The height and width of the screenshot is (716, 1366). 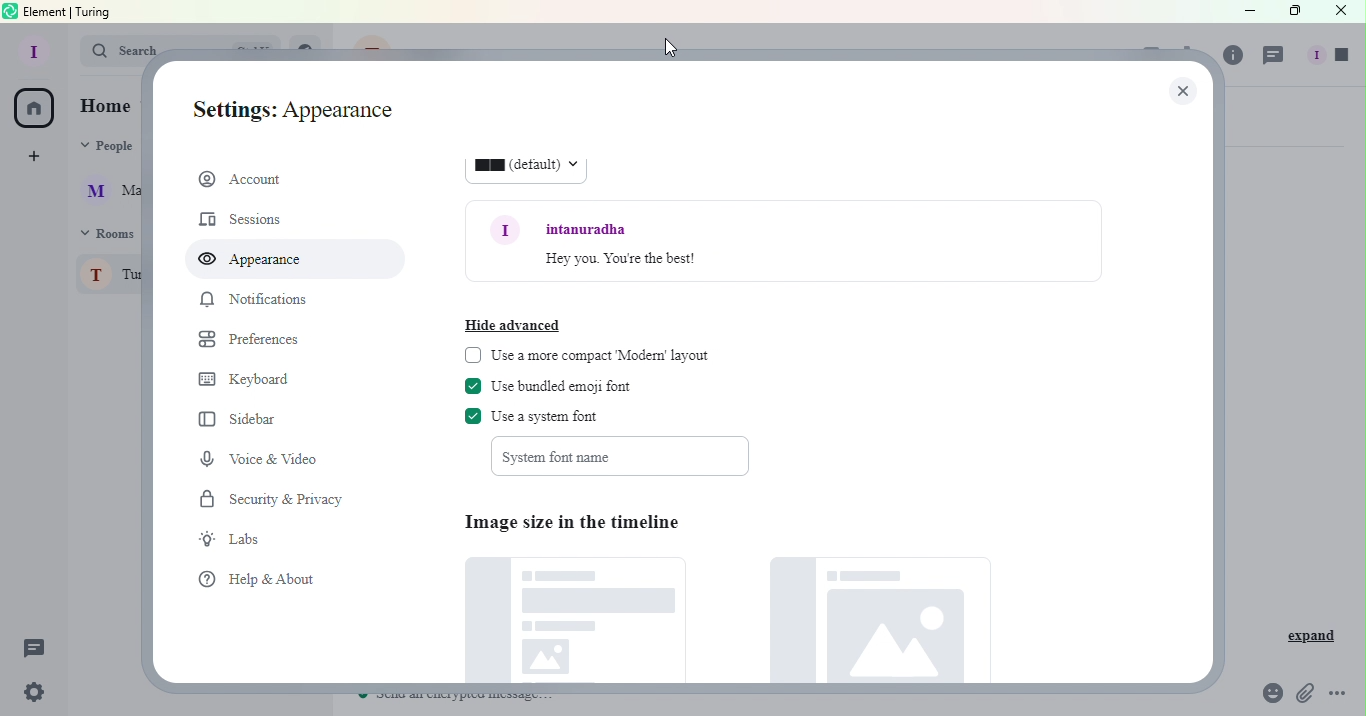 What do you see at coordinates (254, 340) in the screenshot?
I see `Prefrences` at bounding box center [254, 340].